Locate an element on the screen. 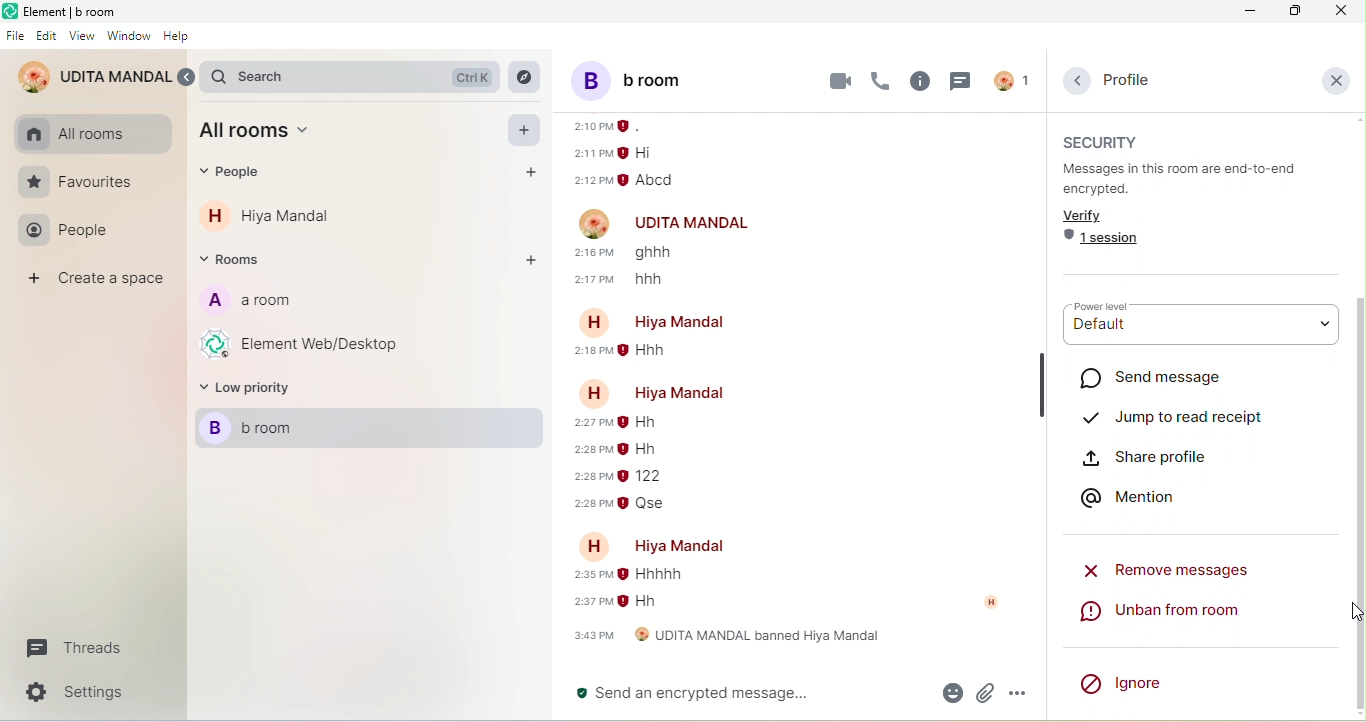  video call is located at coordinates (840, 80).